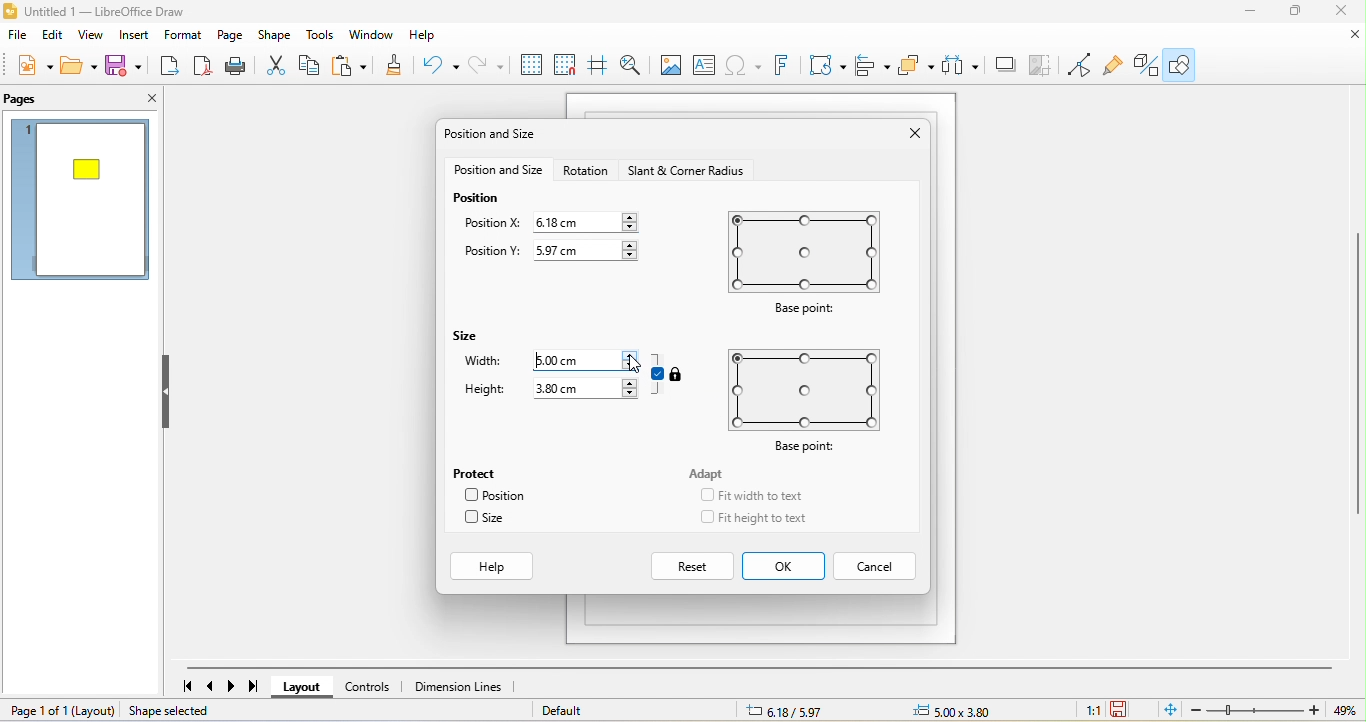  I want to click on position and size, so click(502, 173).